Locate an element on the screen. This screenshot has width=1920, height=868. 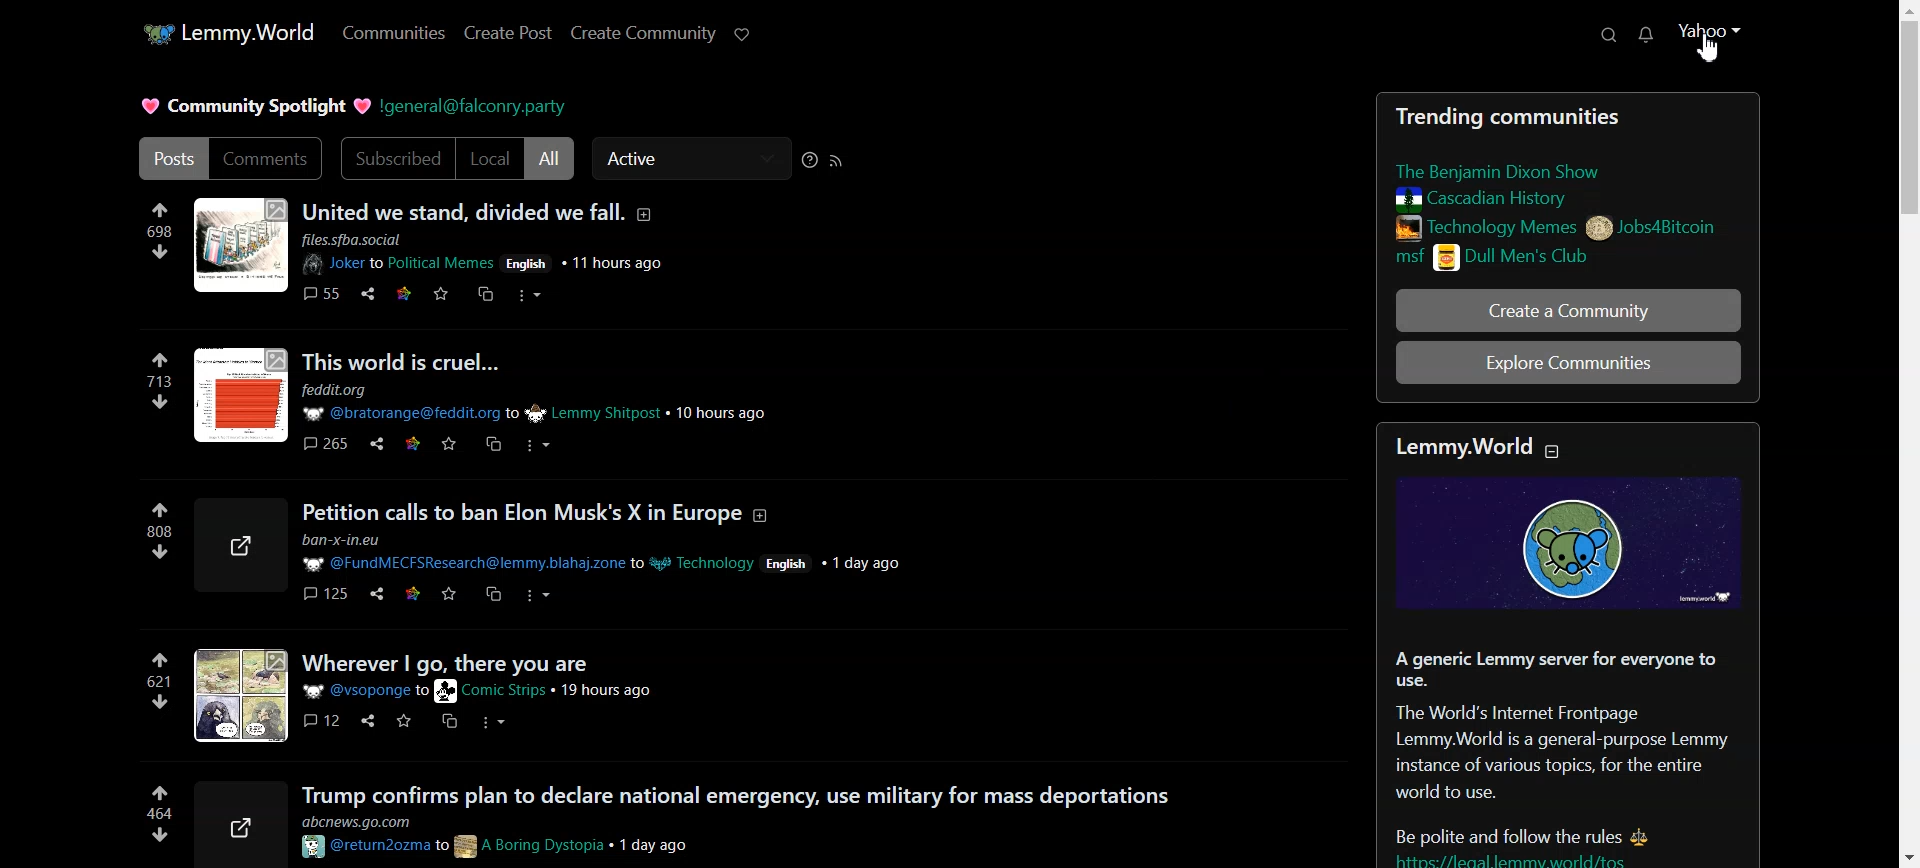
share is located at coordinates (230, 542).